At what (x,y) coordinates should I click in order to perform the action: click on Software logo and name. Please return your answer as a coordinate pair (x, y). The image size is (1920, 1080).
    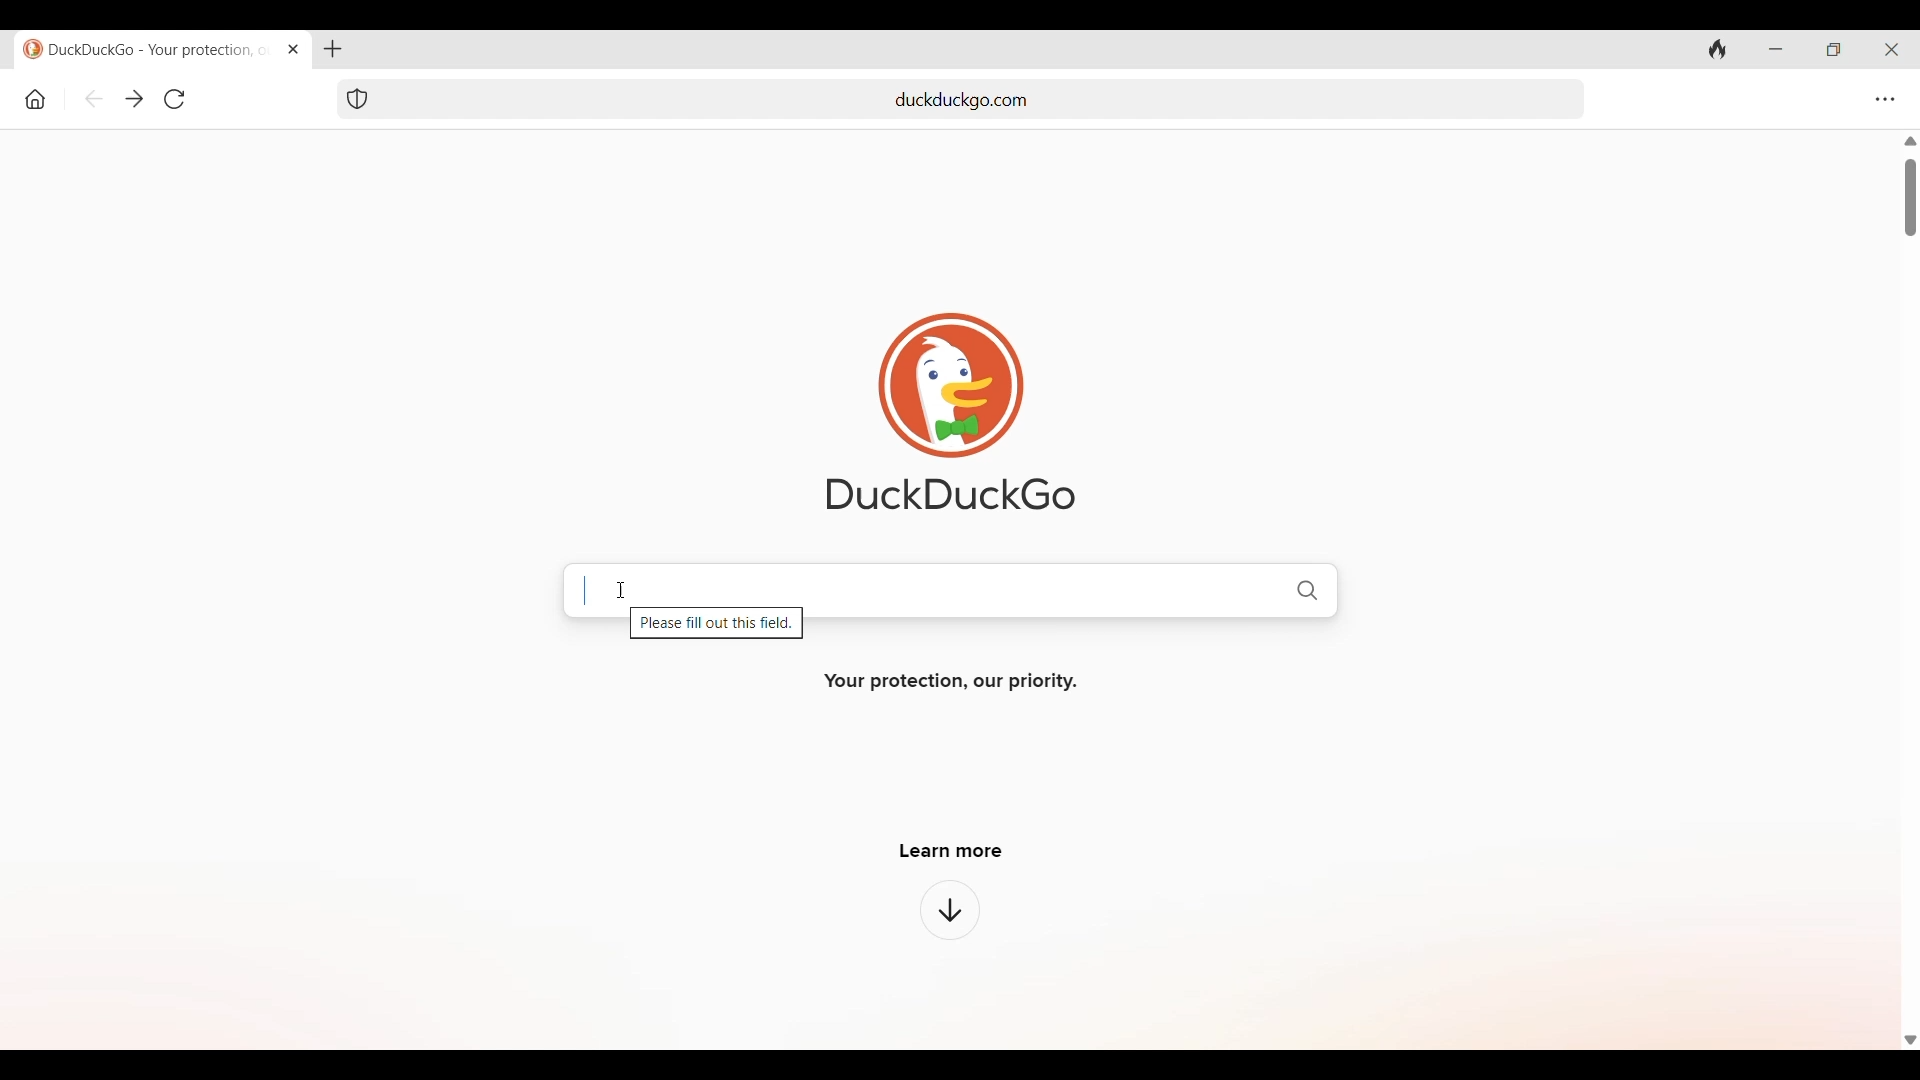
    Looking at the image, I should click on (951, 411).